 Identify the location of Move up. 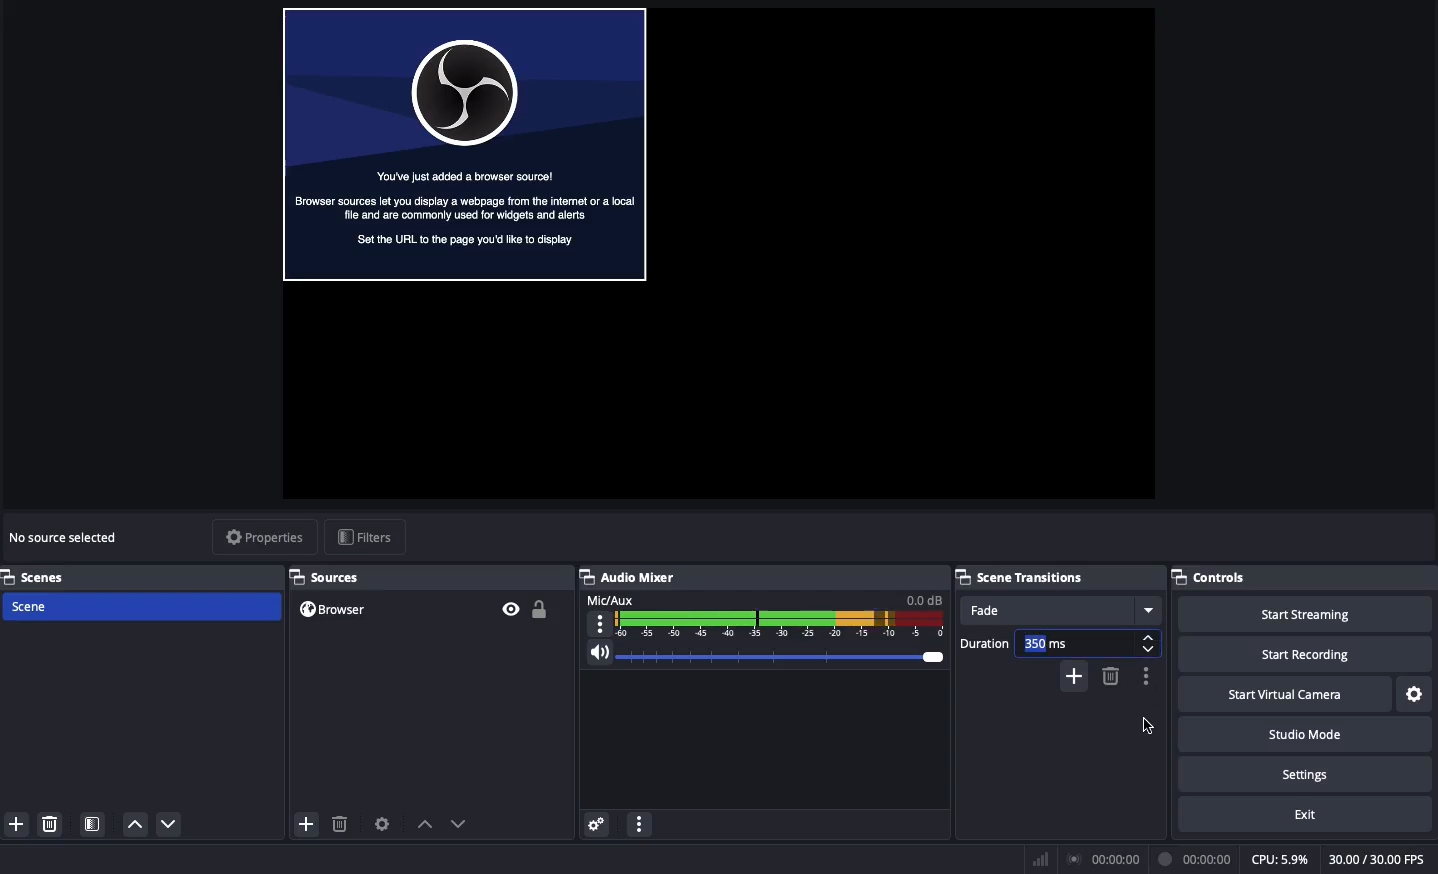
(135, 825).